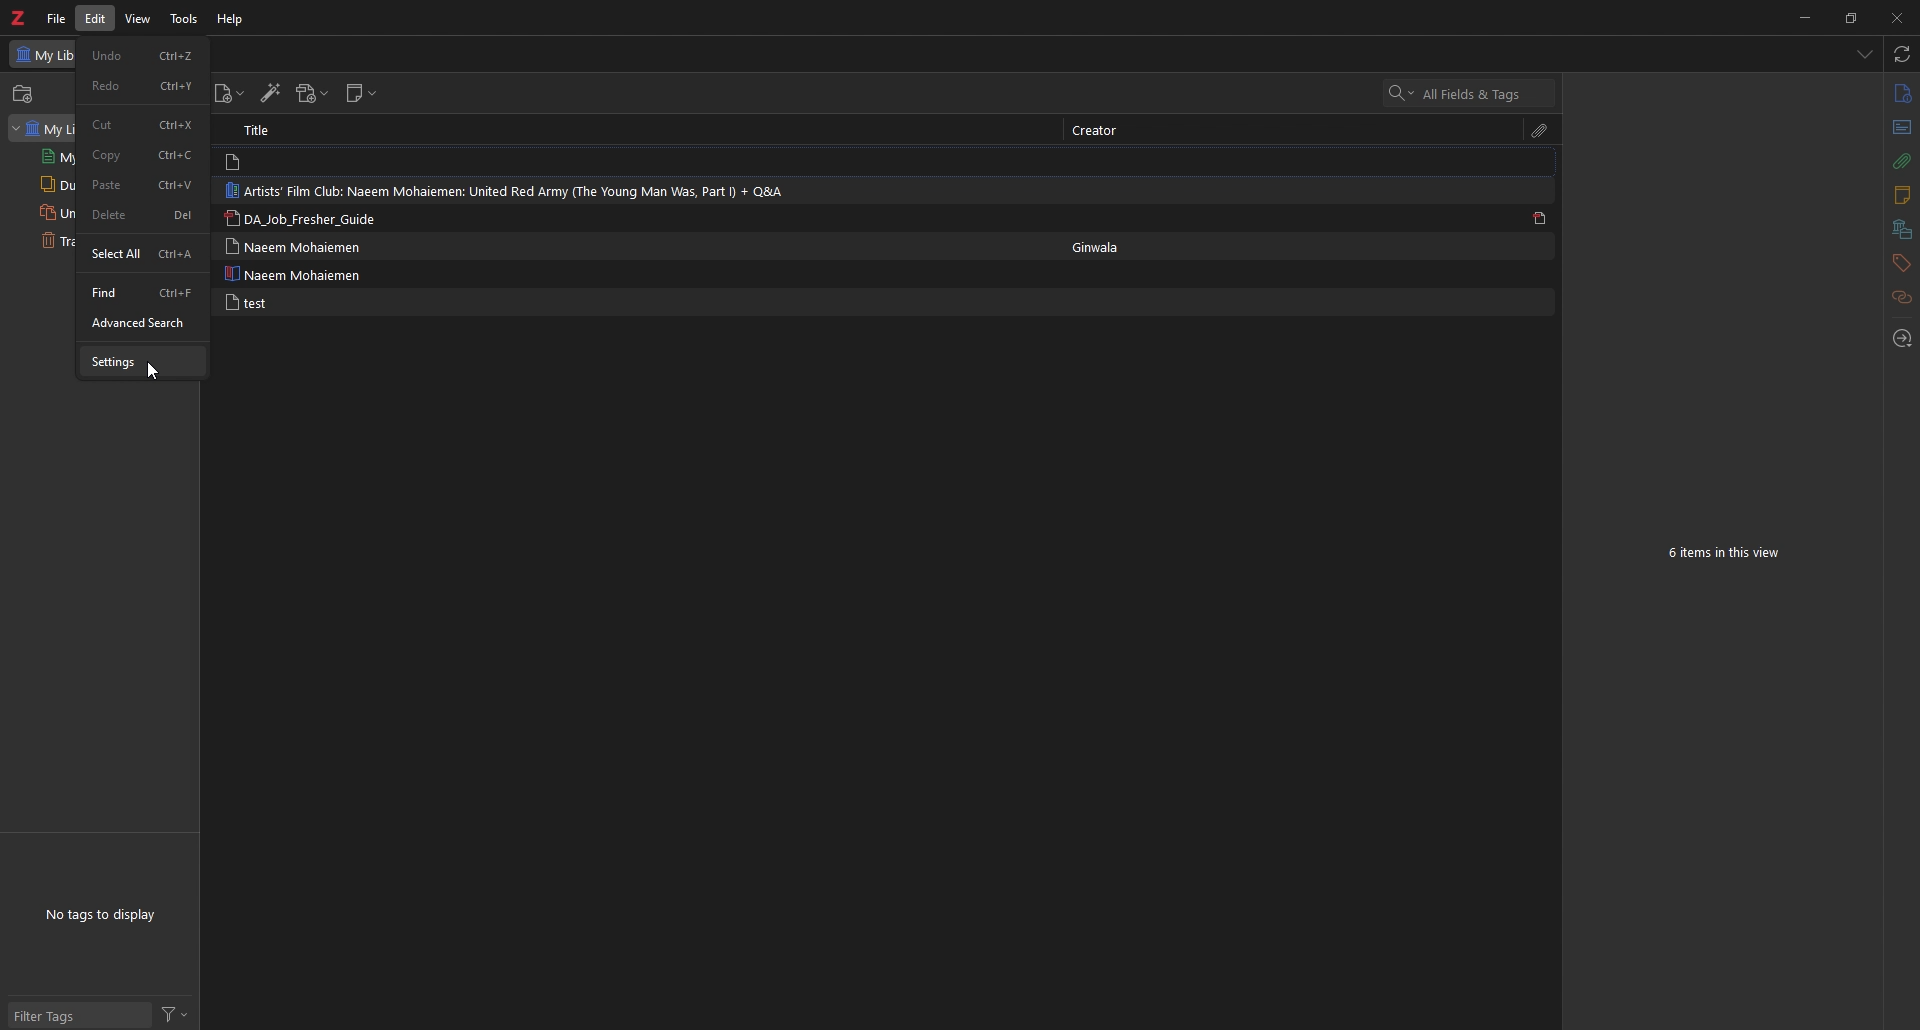  Describe the element at coordinates (361, 93) in the screenshot. I see `new note` at that location.